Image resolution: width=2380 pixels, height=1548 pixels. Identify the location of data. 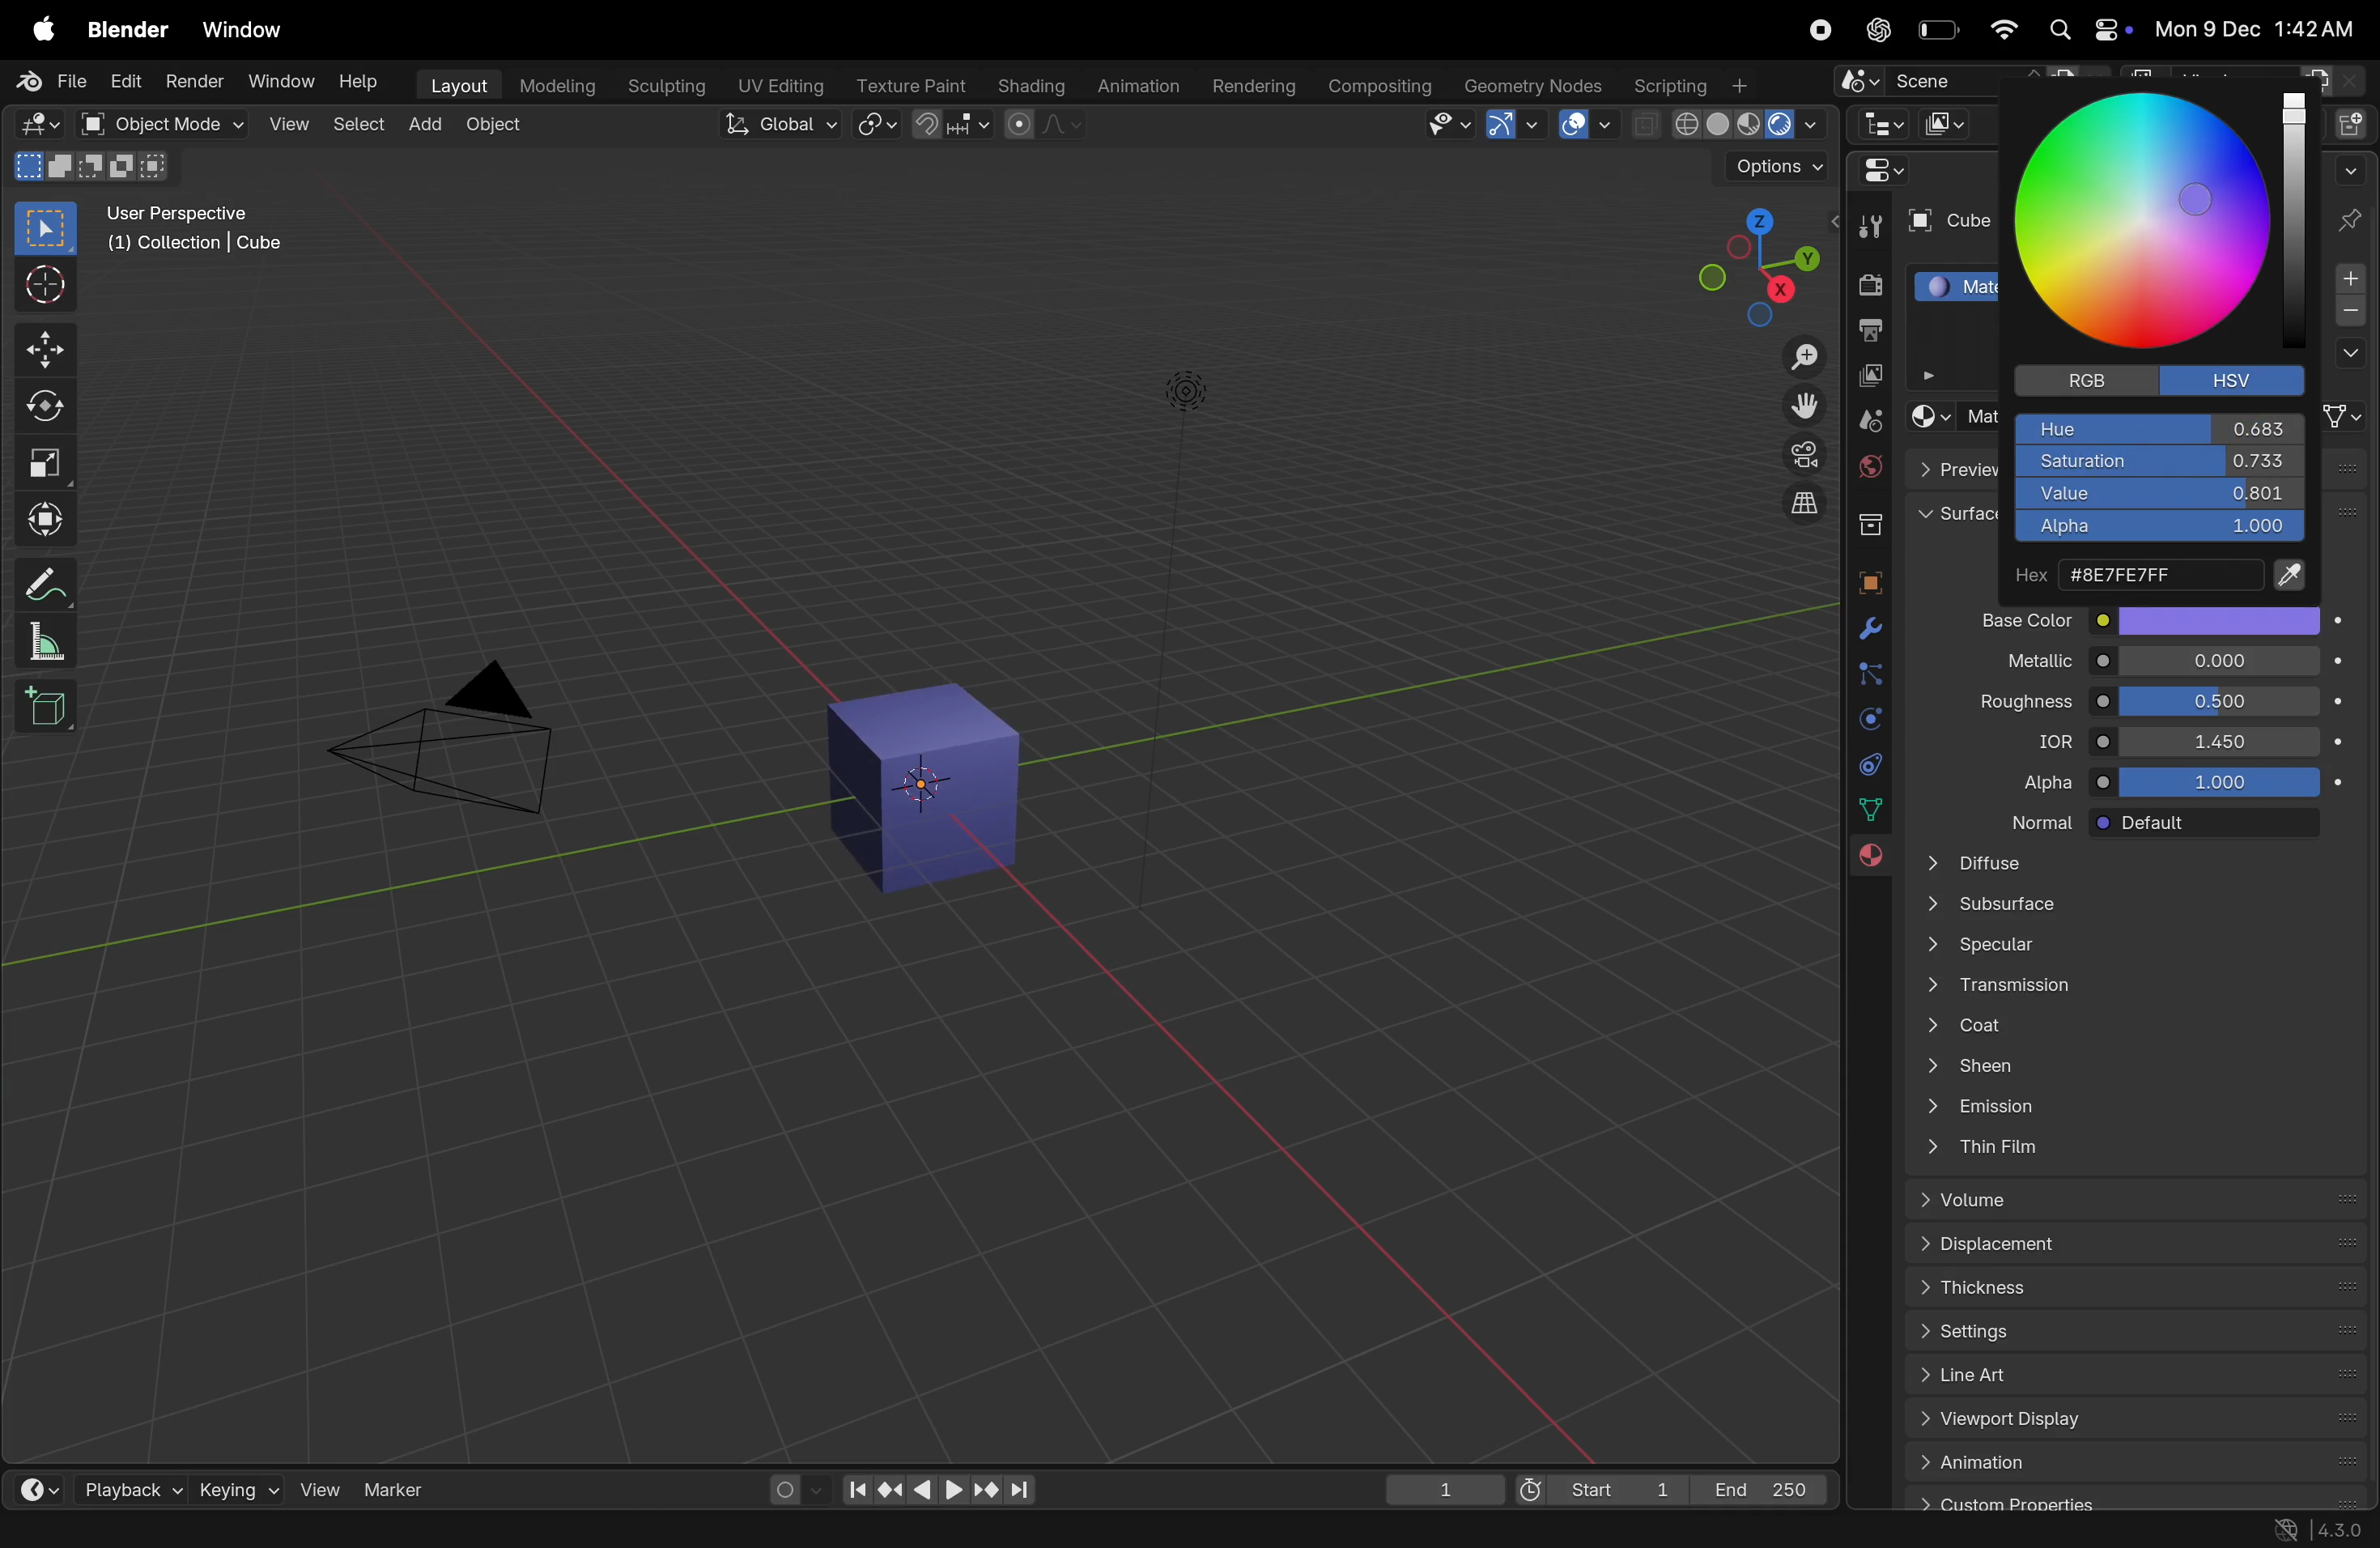
(1873, 808).